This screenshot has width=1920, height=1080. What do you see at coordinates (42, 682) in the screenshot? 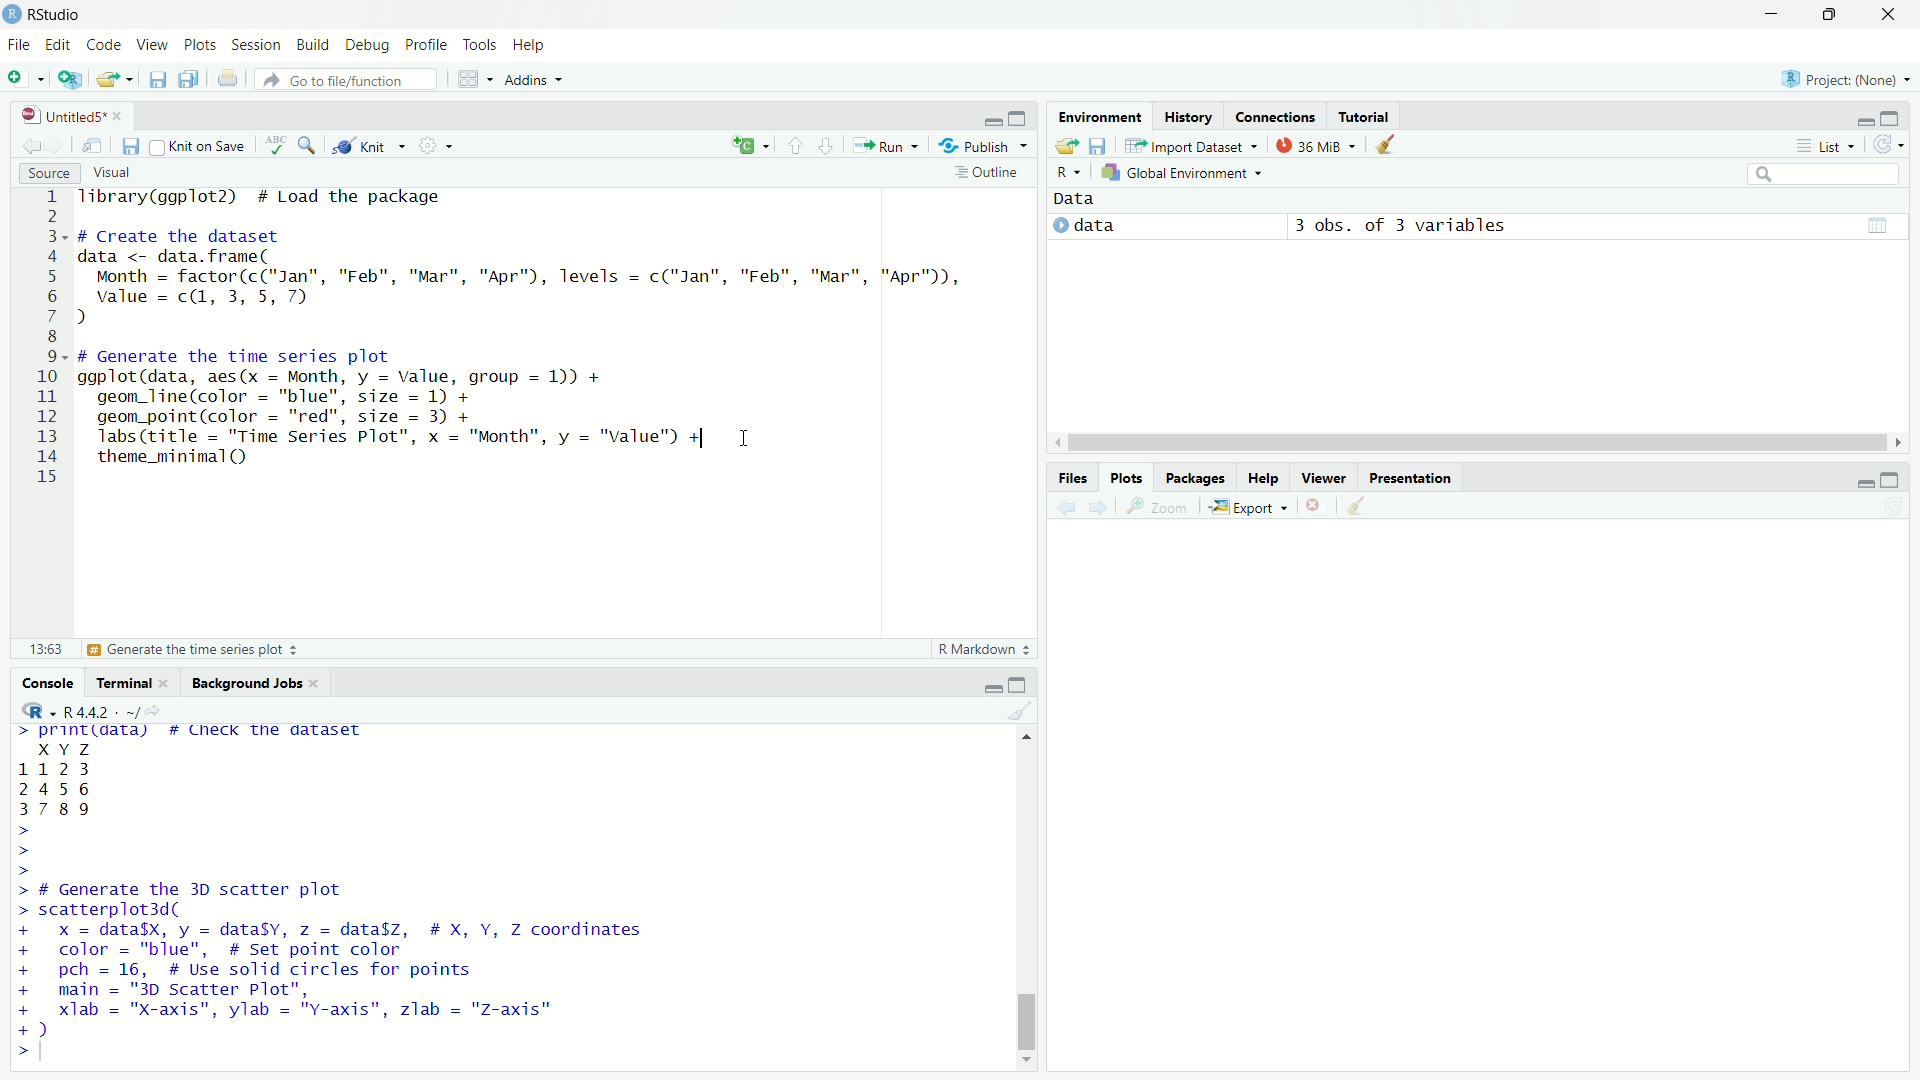
I see `console` at bounding box center [42, 682].